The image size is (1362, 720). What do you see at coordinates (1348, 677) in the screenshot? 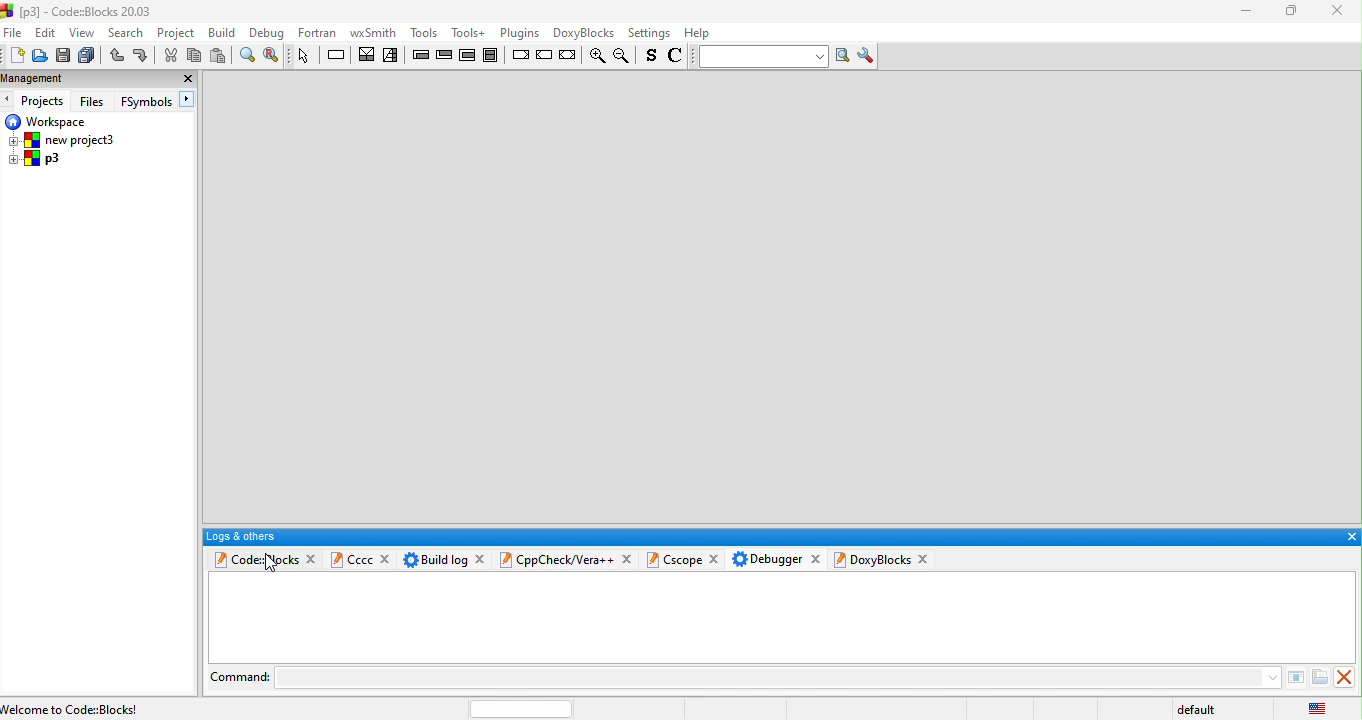
I see `close` at bounding box center [1348, 677].